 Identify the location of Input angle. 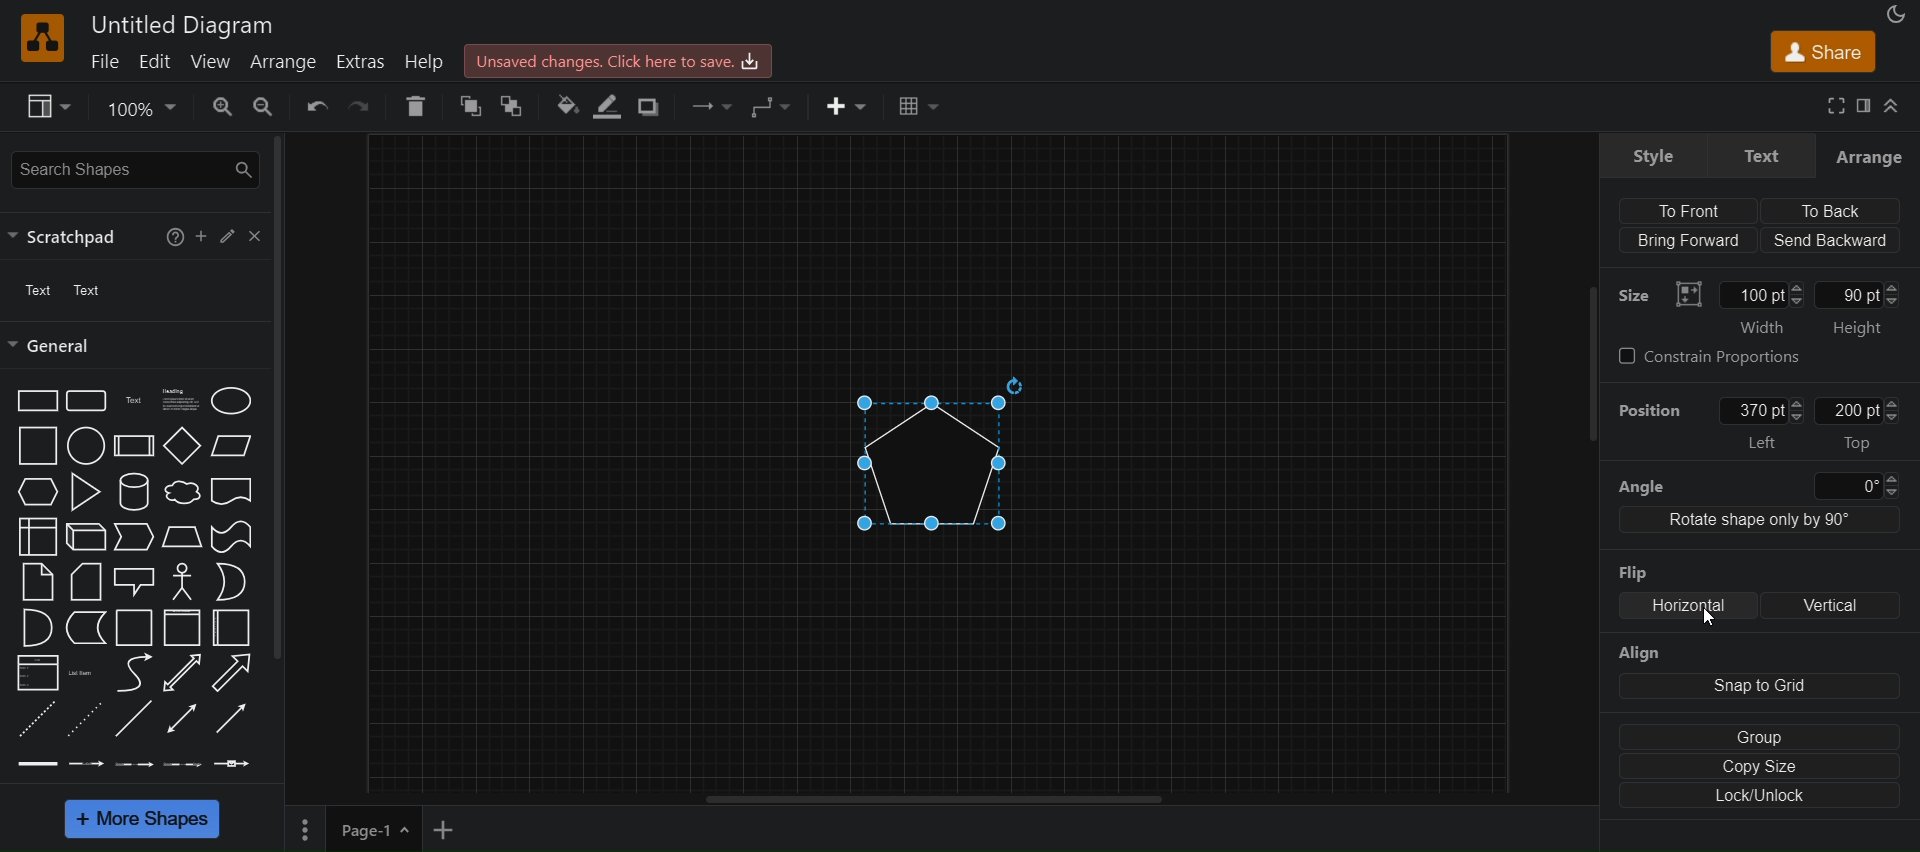
(1847, 486).